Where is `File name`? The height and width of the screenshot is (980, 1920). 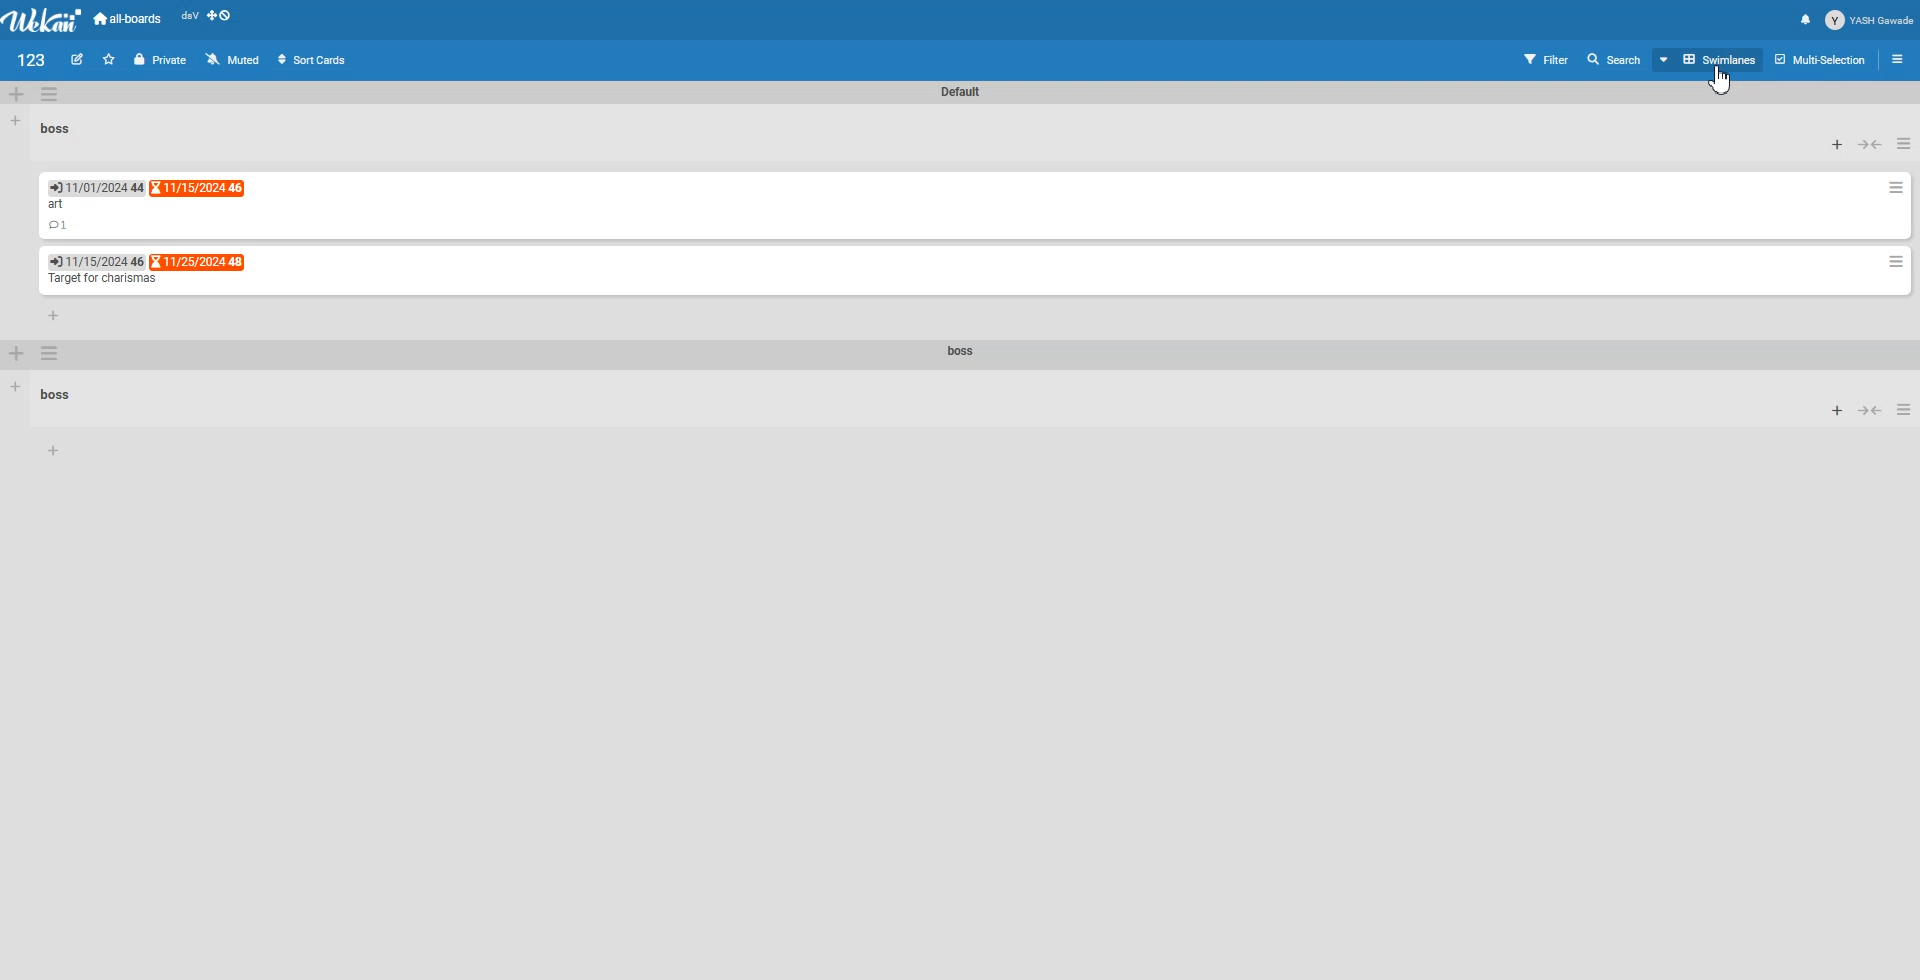 File name is located at coordinates (32, 59).